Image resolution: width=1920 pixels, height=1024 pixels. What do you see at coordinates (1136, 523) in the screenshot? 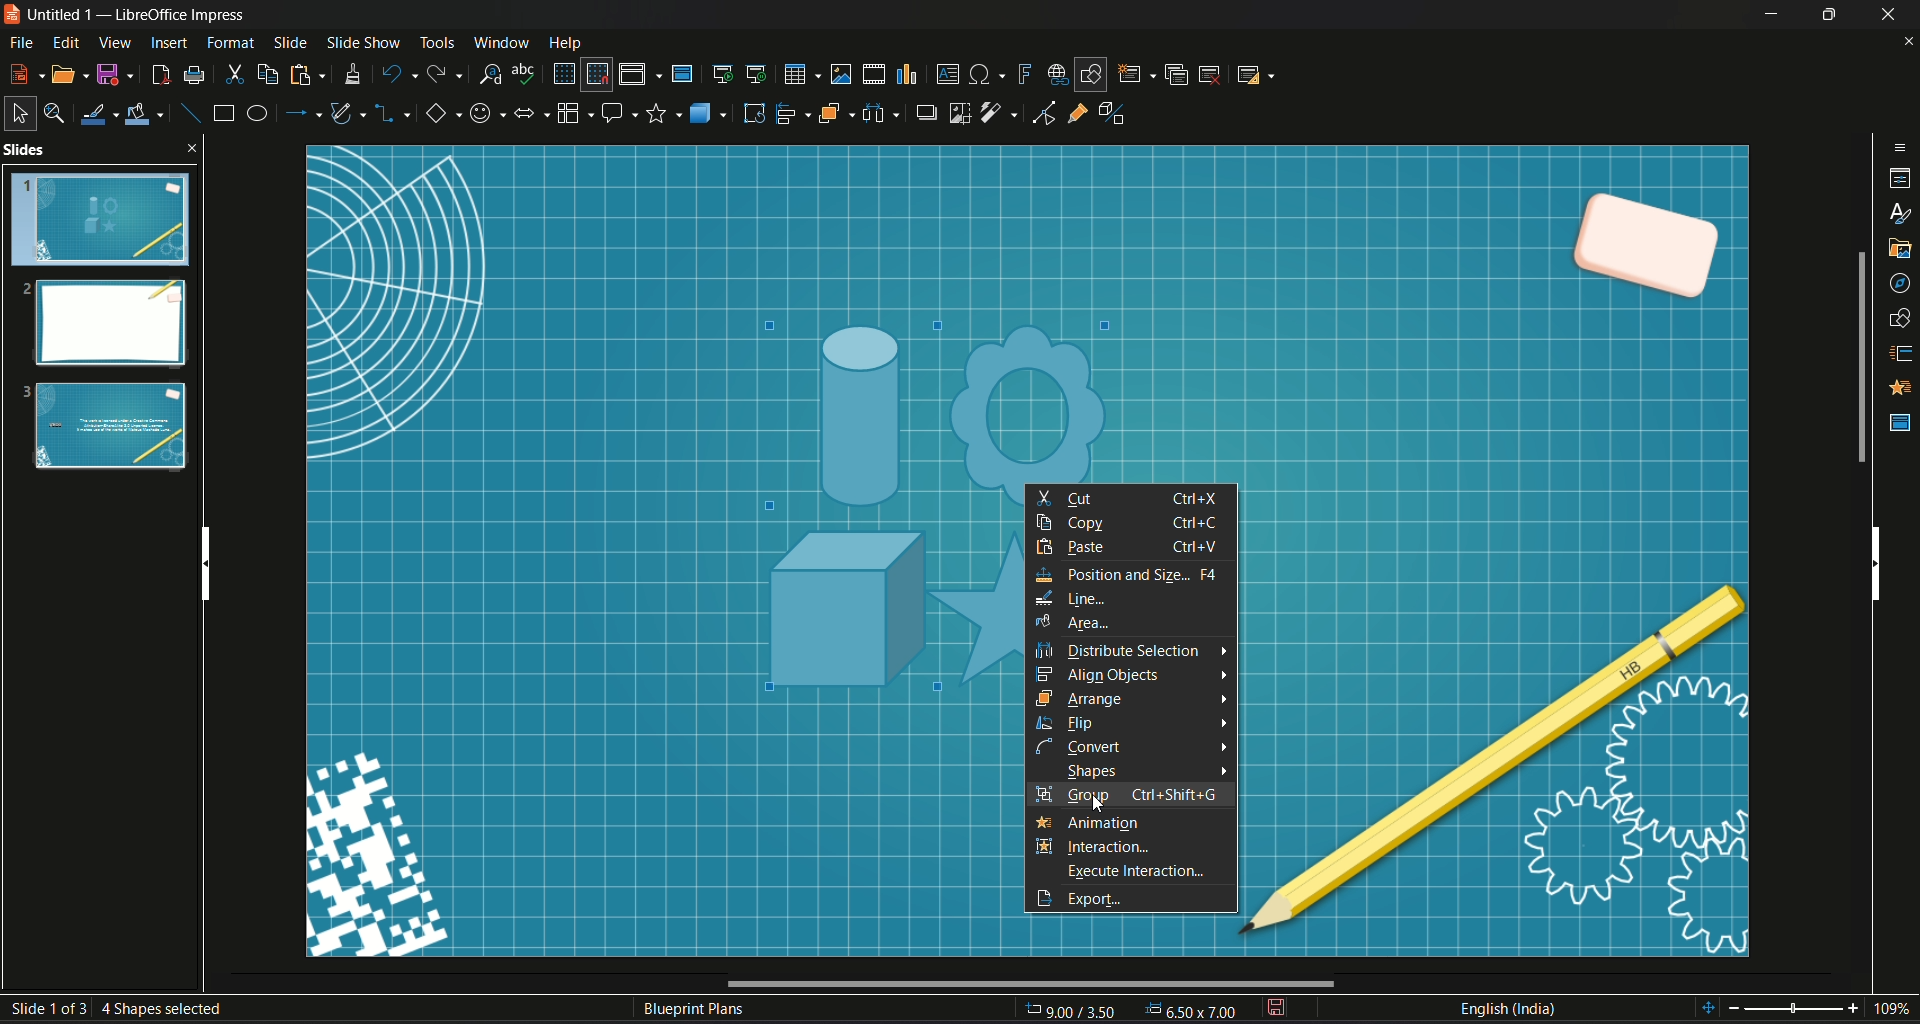
I see `copy` at bounding box center [1136, 523].